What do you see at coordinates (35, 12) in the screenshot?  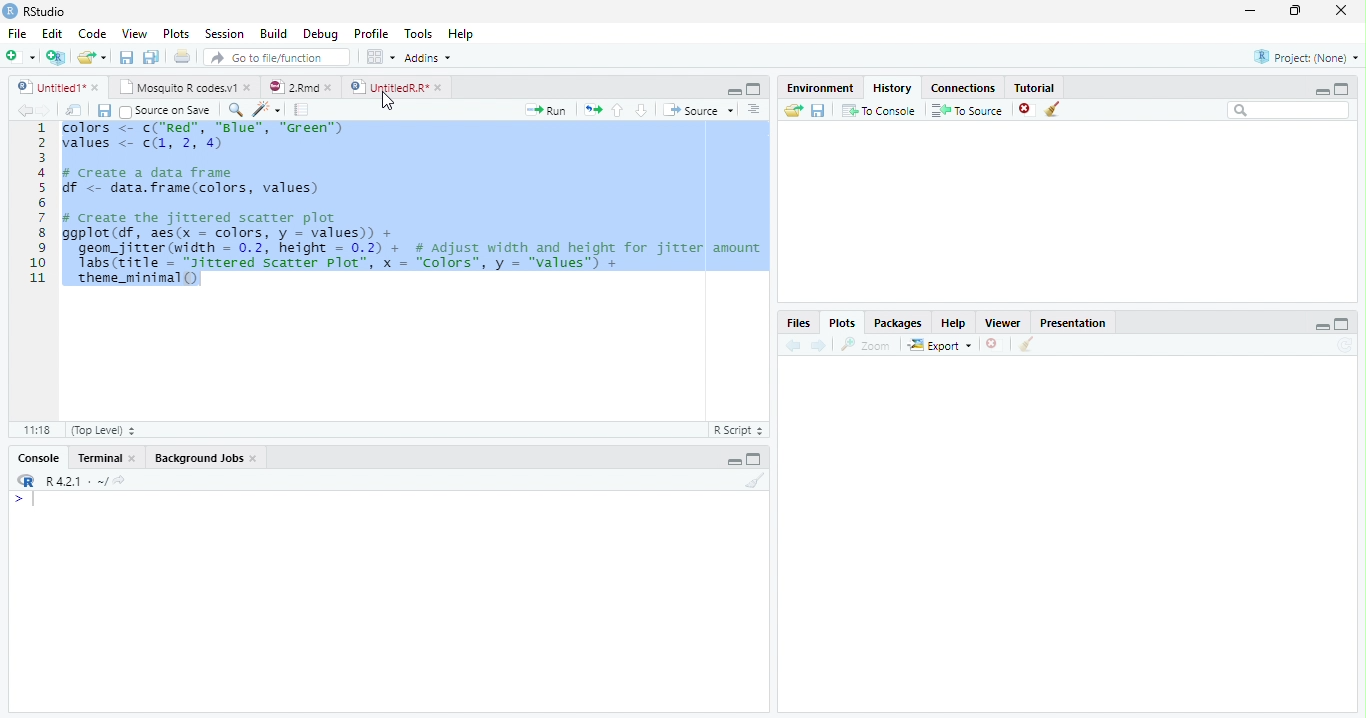 I see `RStudio` at bounding box center [35, 12].